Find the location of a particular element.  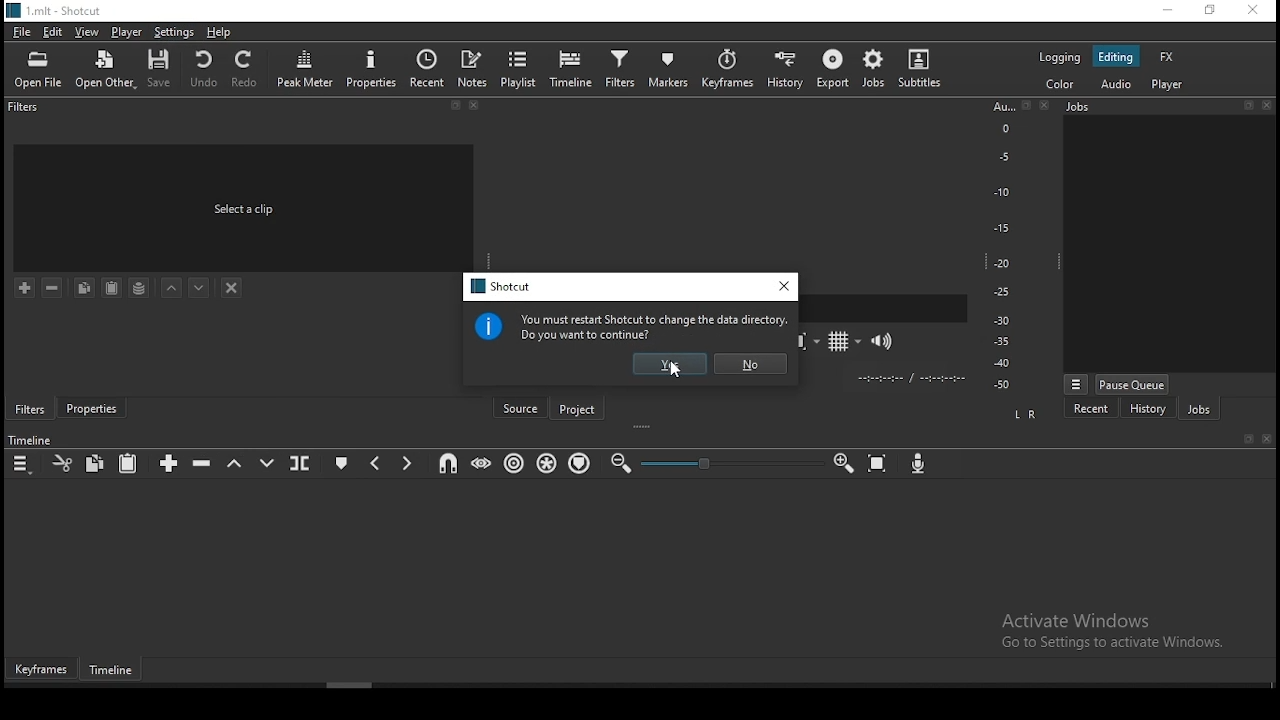

save is located at coordinates (163, 68).